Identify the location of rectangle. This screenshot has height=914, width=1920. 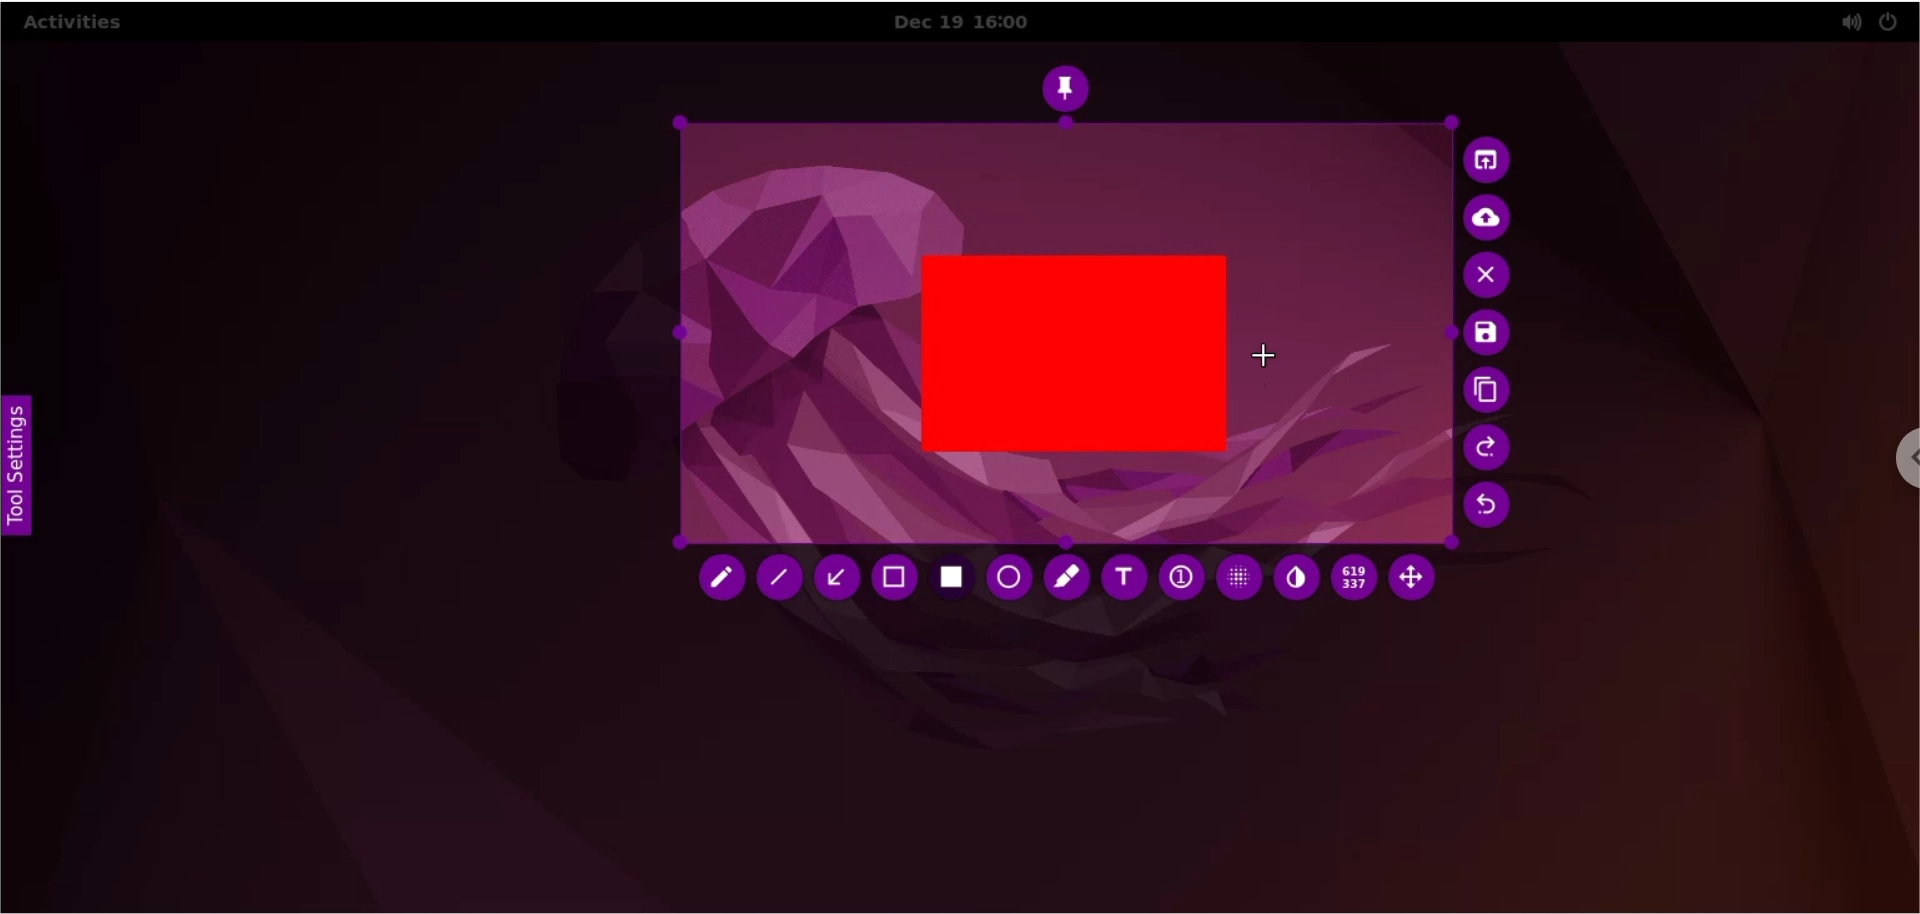
(1073, 351).